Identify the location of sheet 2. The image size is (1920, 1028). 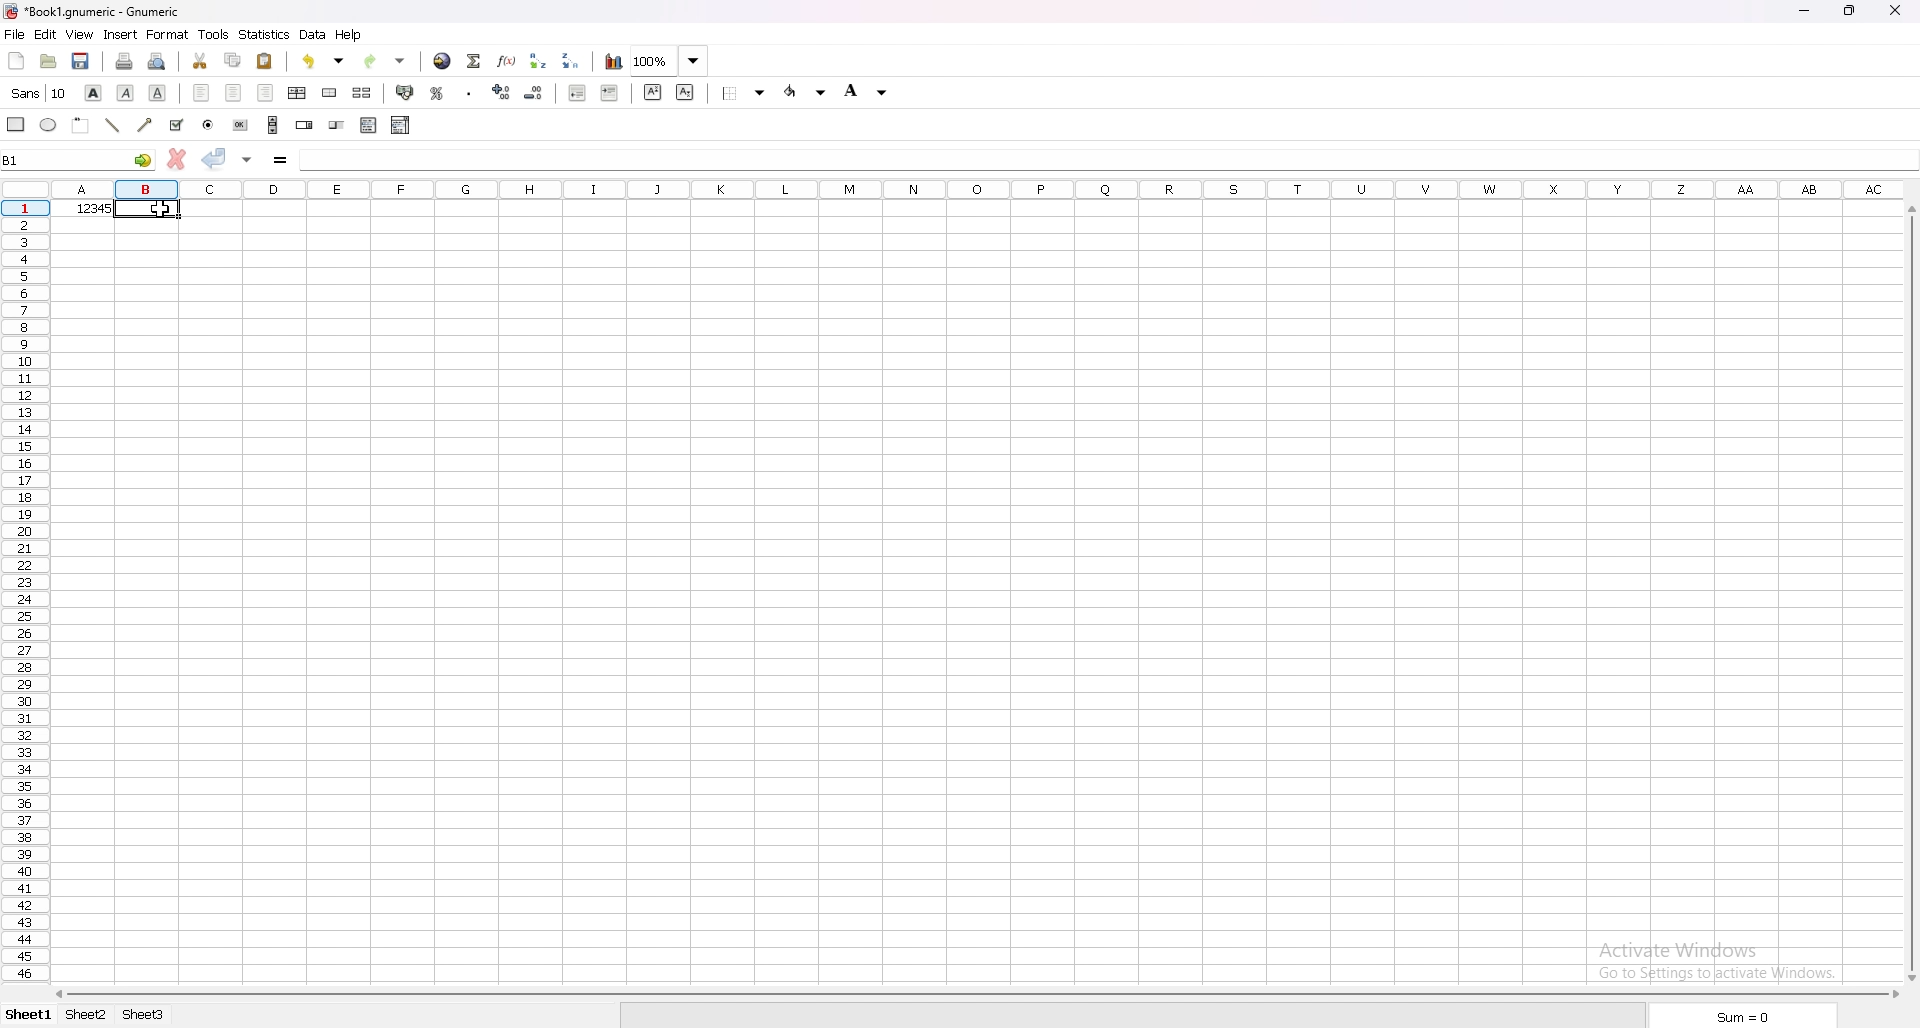
(84, 1016).